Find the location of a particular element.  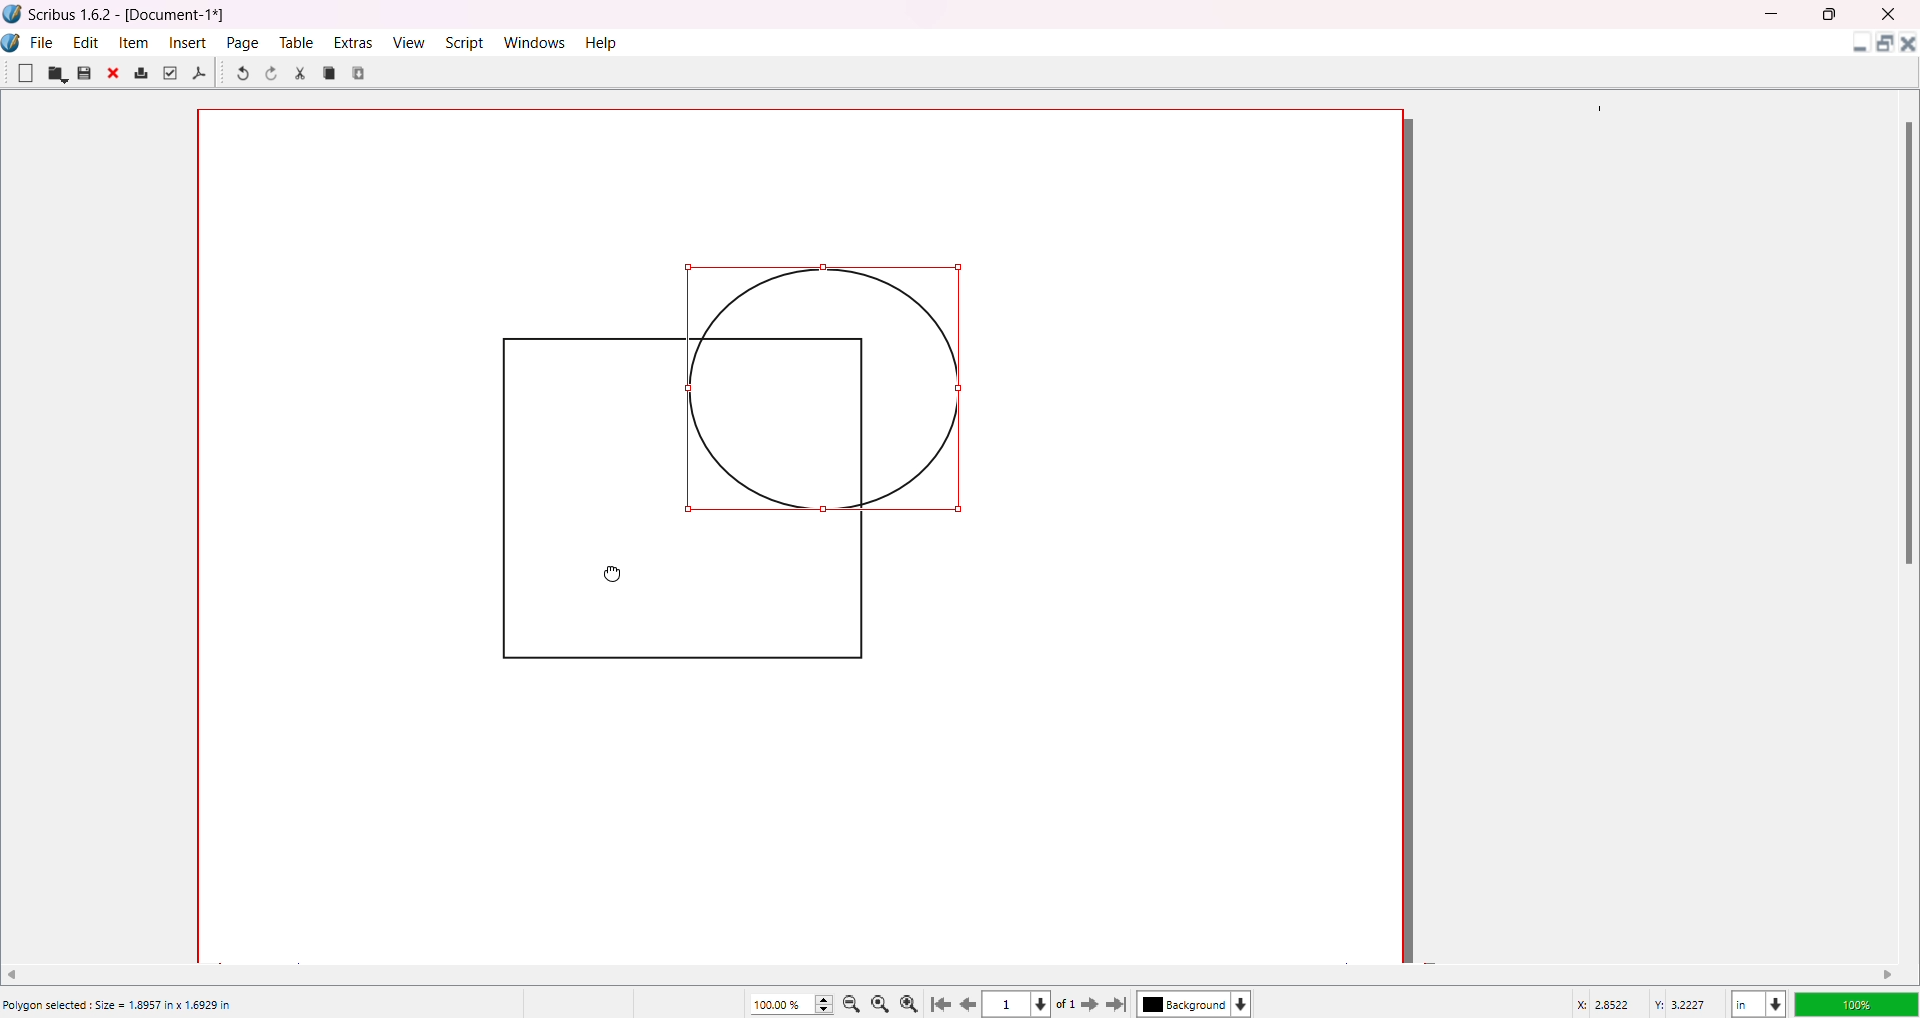

Background color is located at coordinates (1199, 1004).